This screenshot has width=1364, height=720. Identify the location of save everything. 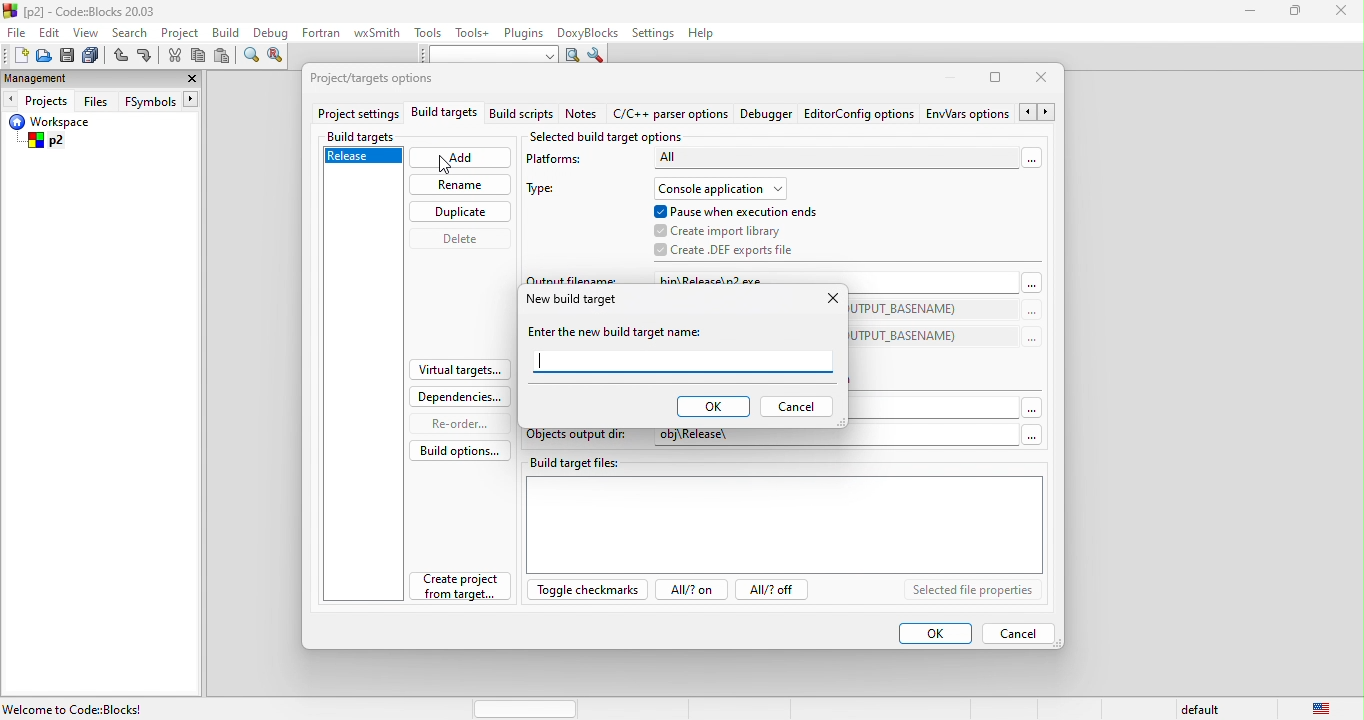
(92, 56).